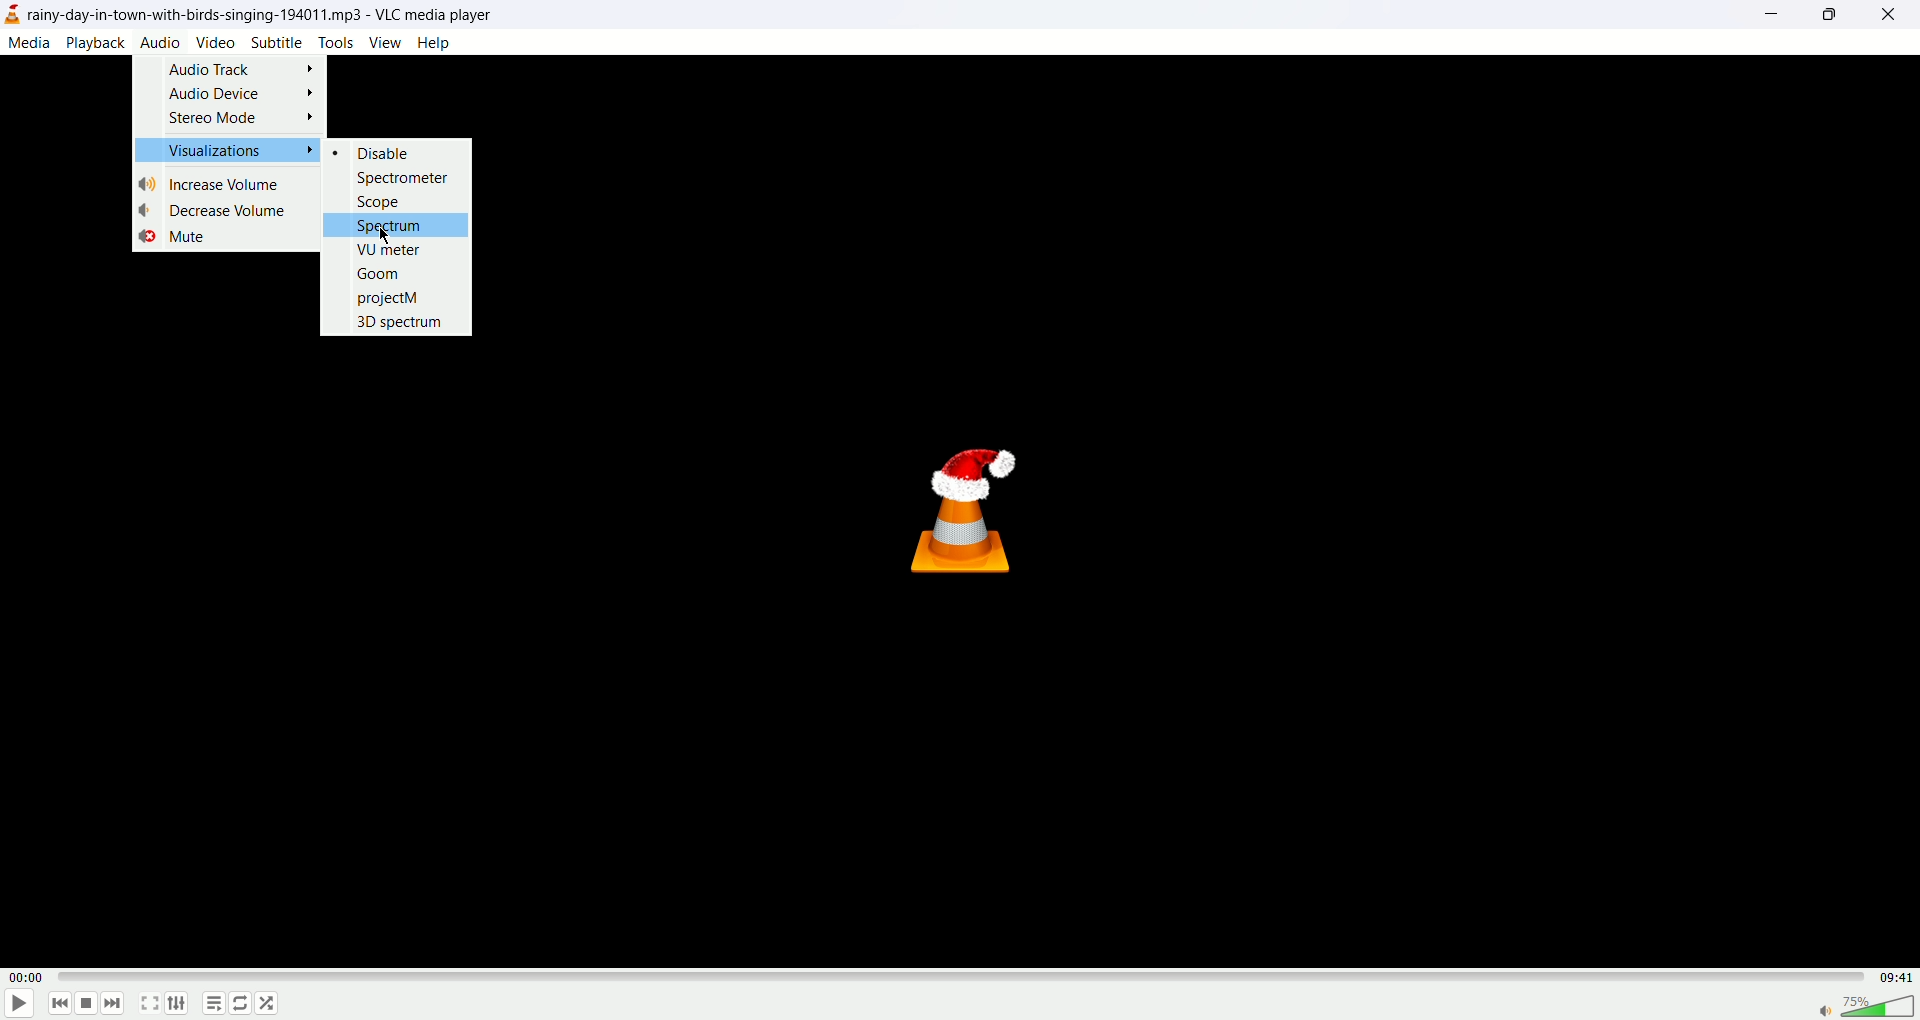  Describe the element at coordinates (384, 43) in the screenshot. I see `view` at that location.